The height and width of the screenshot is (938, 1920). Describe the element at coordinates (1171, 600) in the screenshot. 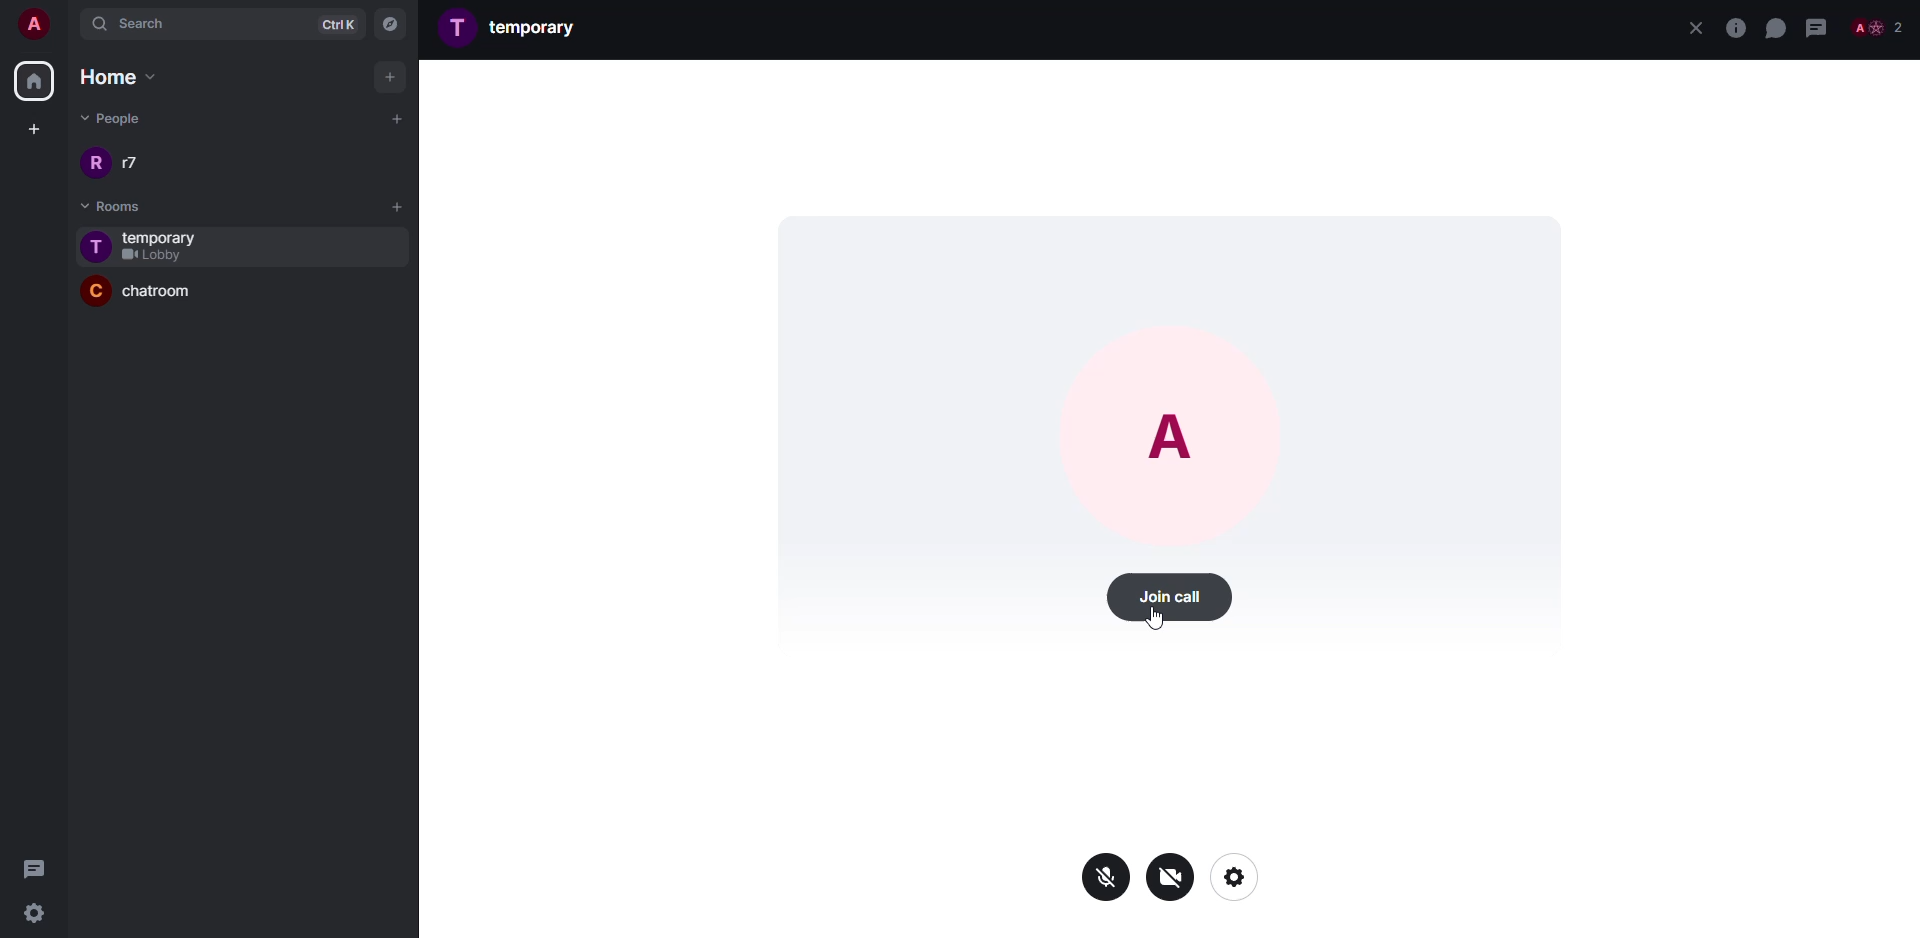

I see `join call` at that location.